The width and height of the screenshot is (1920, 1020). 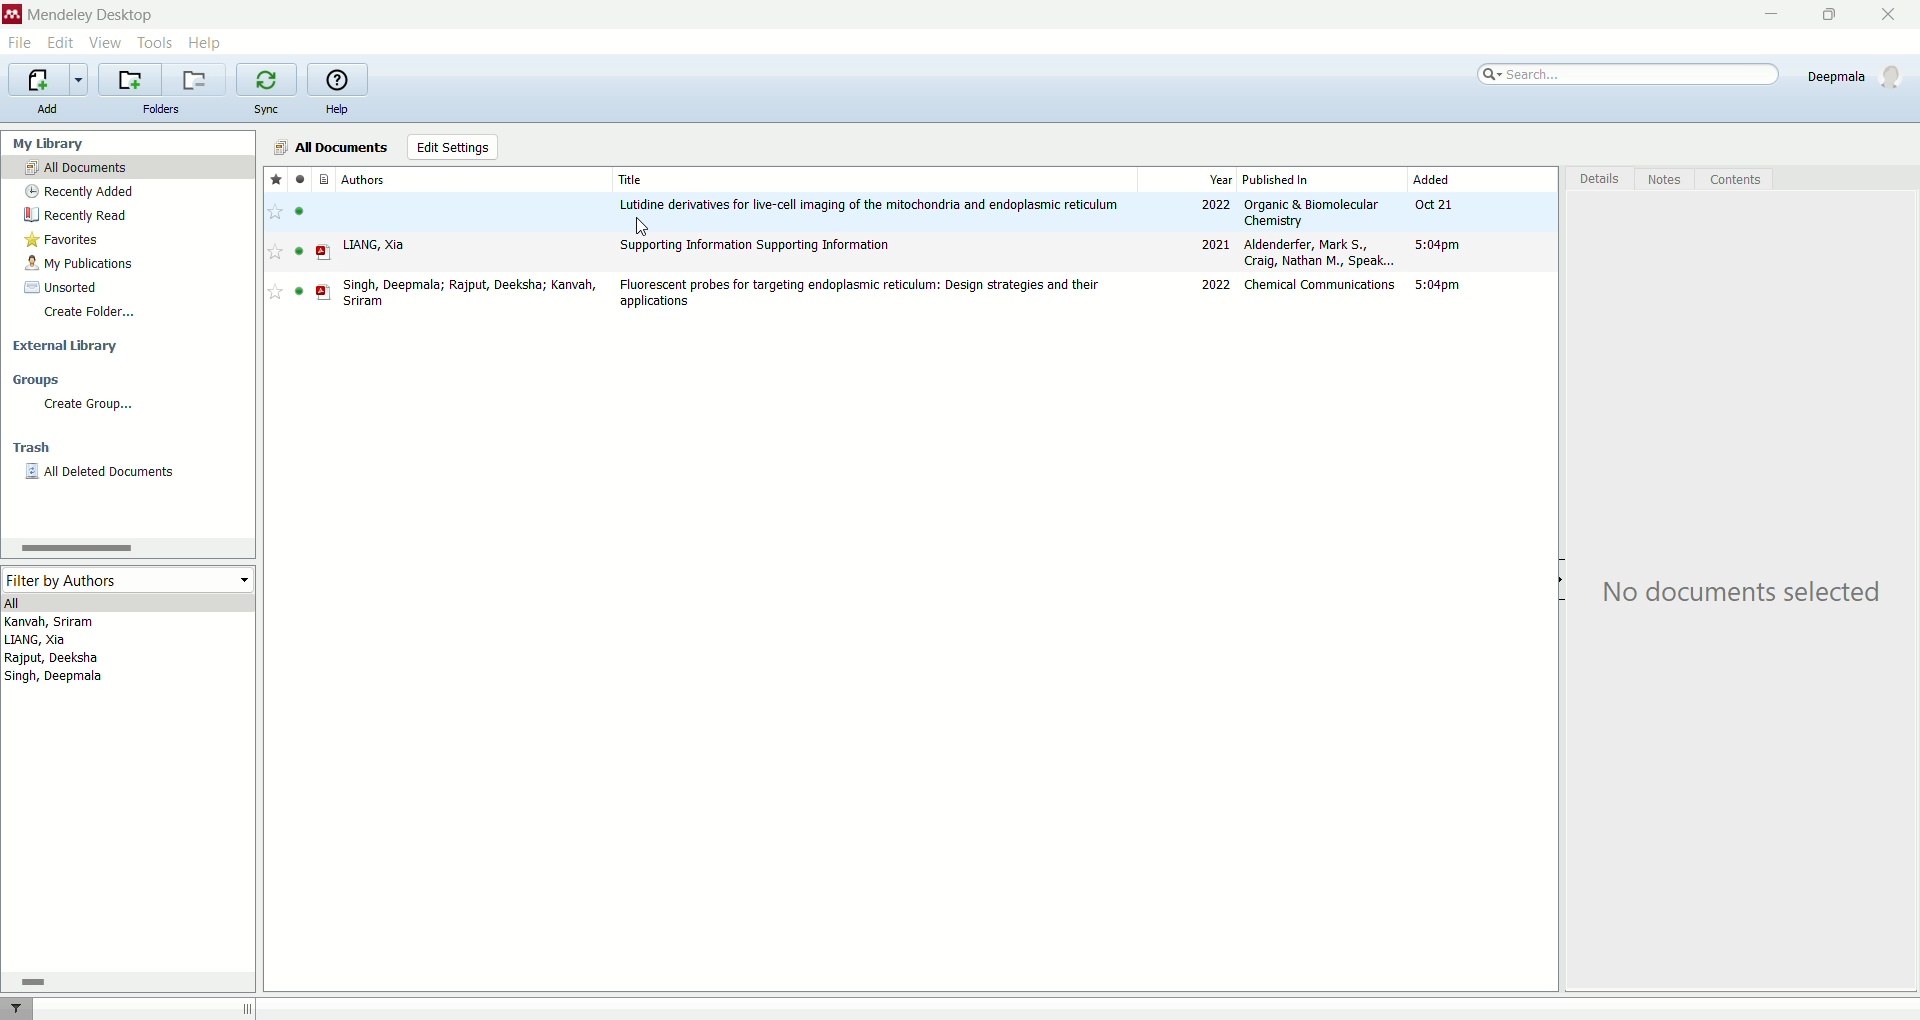 What do you see at coordinates (76, 623) in the screenshot?
I see `Kanvah, Sriram` at bounding box center [76, 623].